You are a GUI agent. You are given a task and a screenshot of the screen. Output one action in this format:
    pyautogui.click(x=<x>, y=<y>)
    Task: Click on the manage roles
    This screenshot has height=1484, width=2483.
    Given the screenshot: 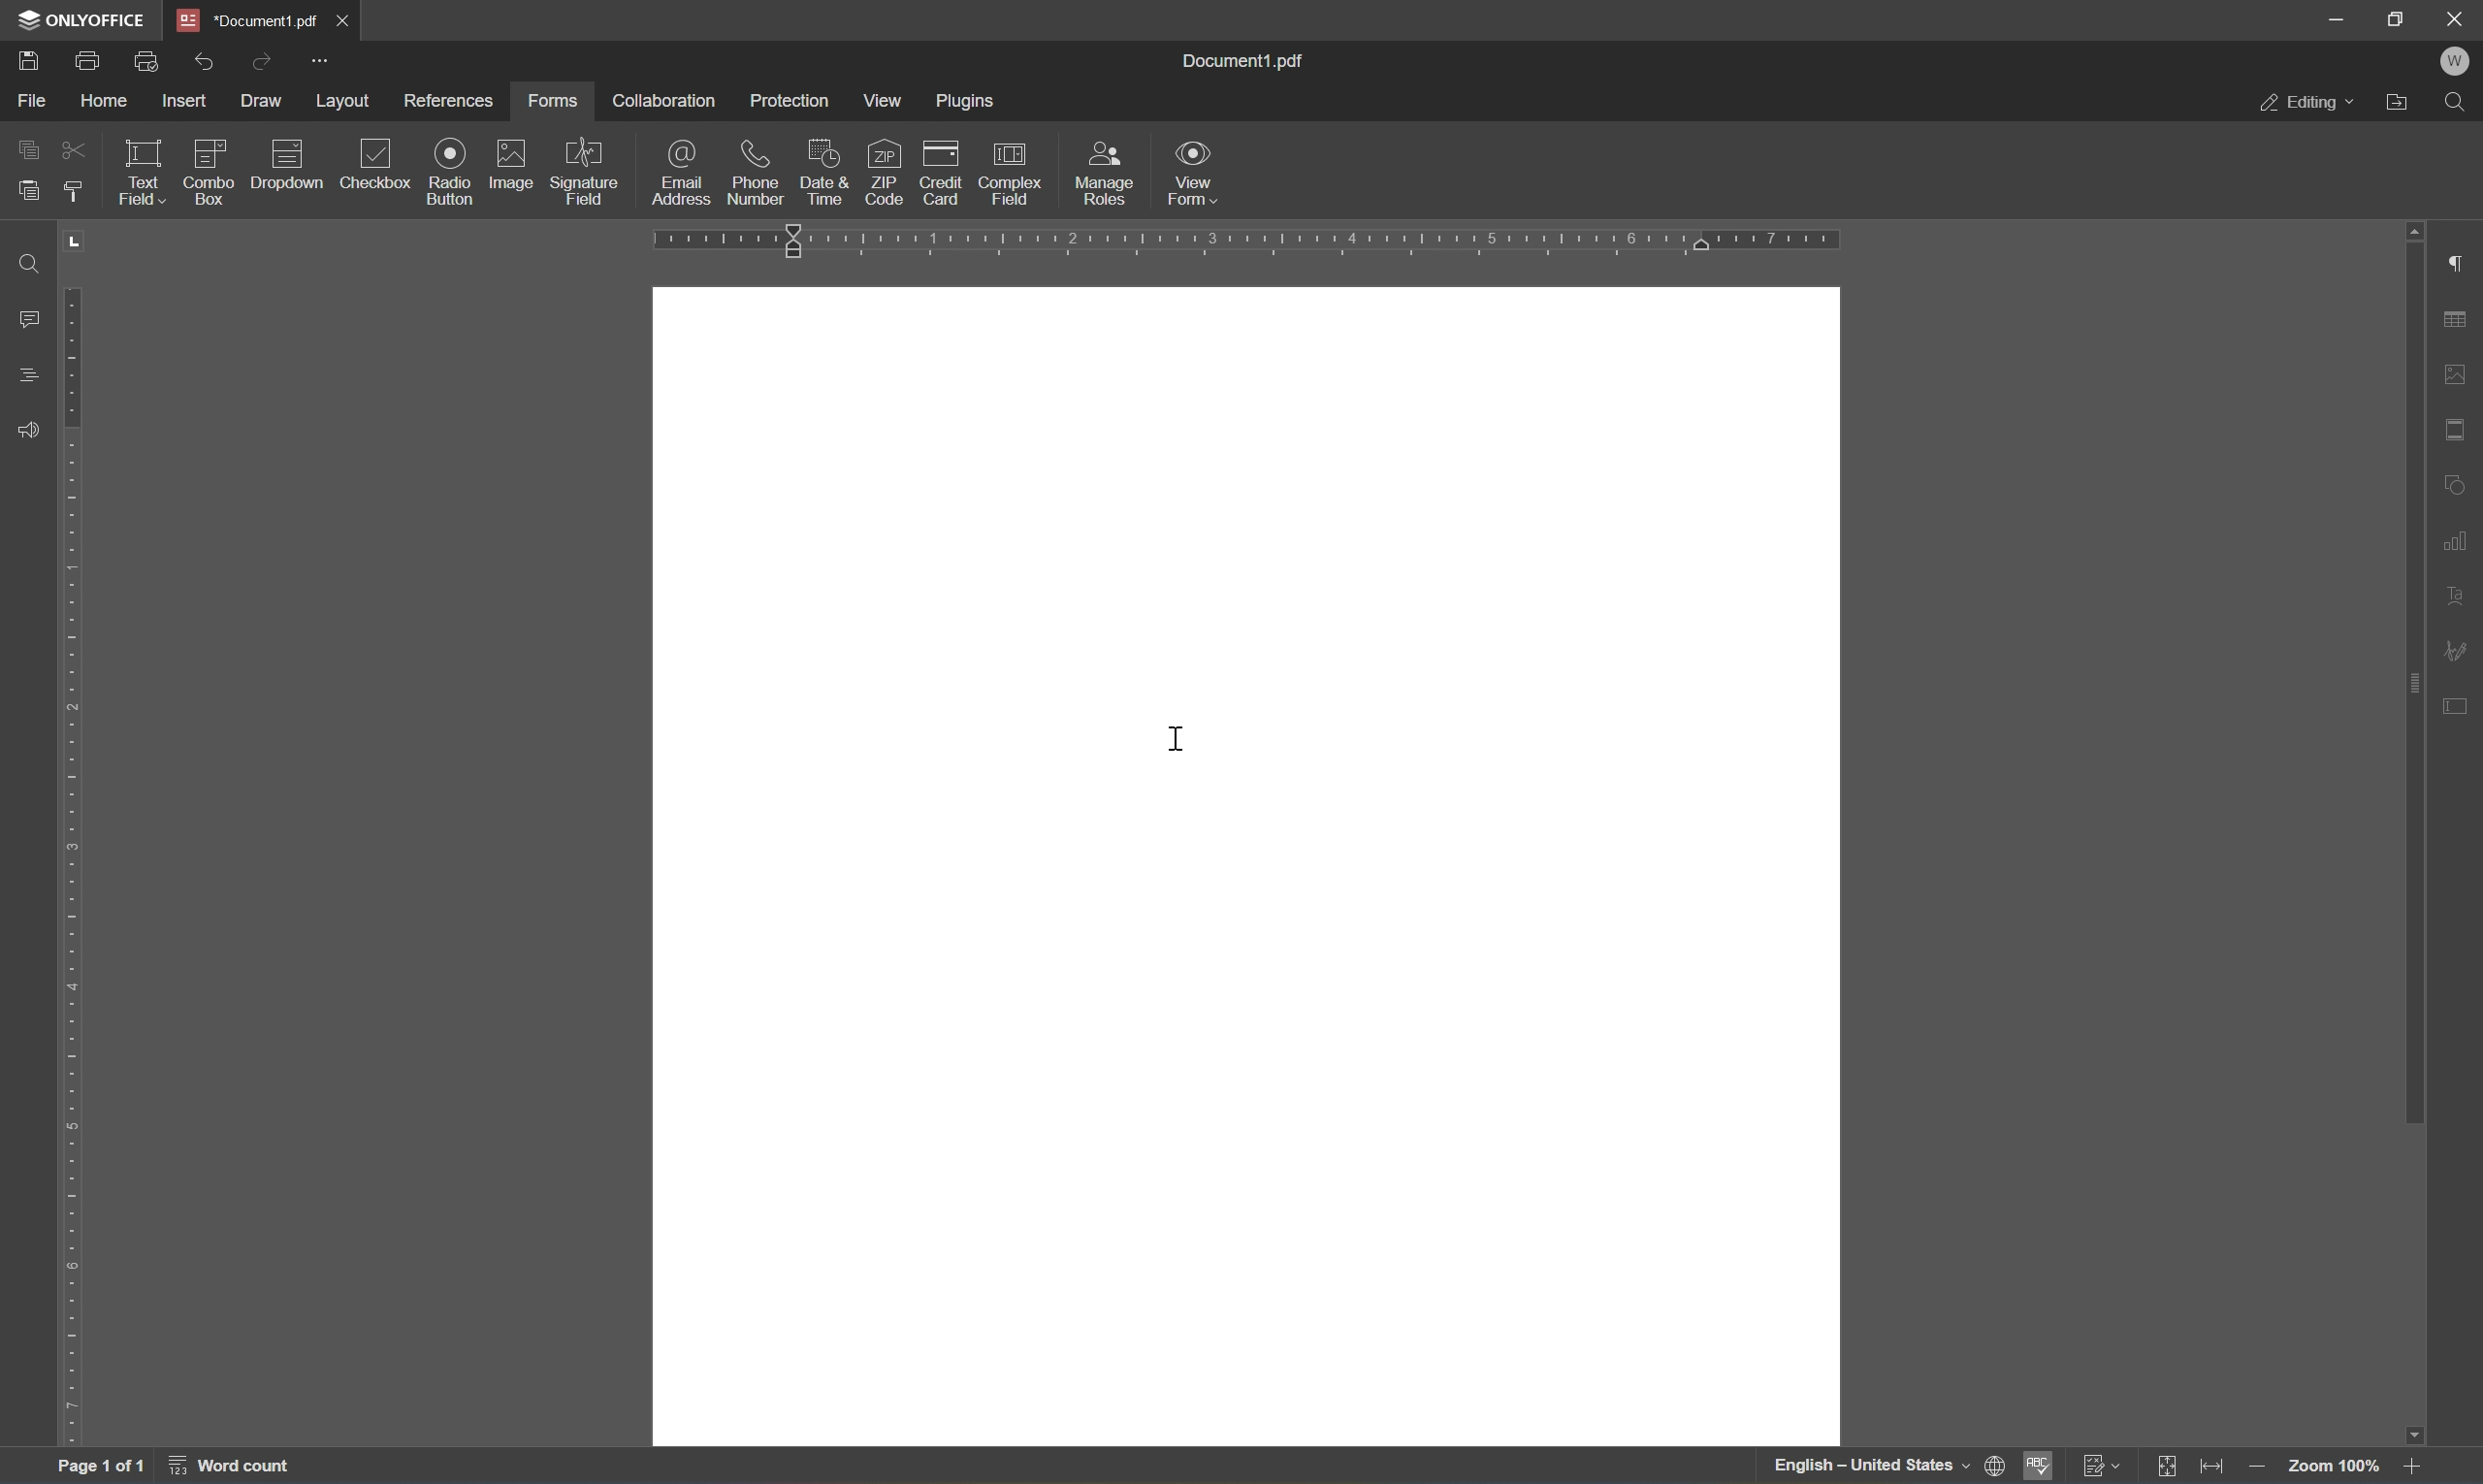 What is the action you would take?
    pyautogui.click(x=1108, y=172)
    